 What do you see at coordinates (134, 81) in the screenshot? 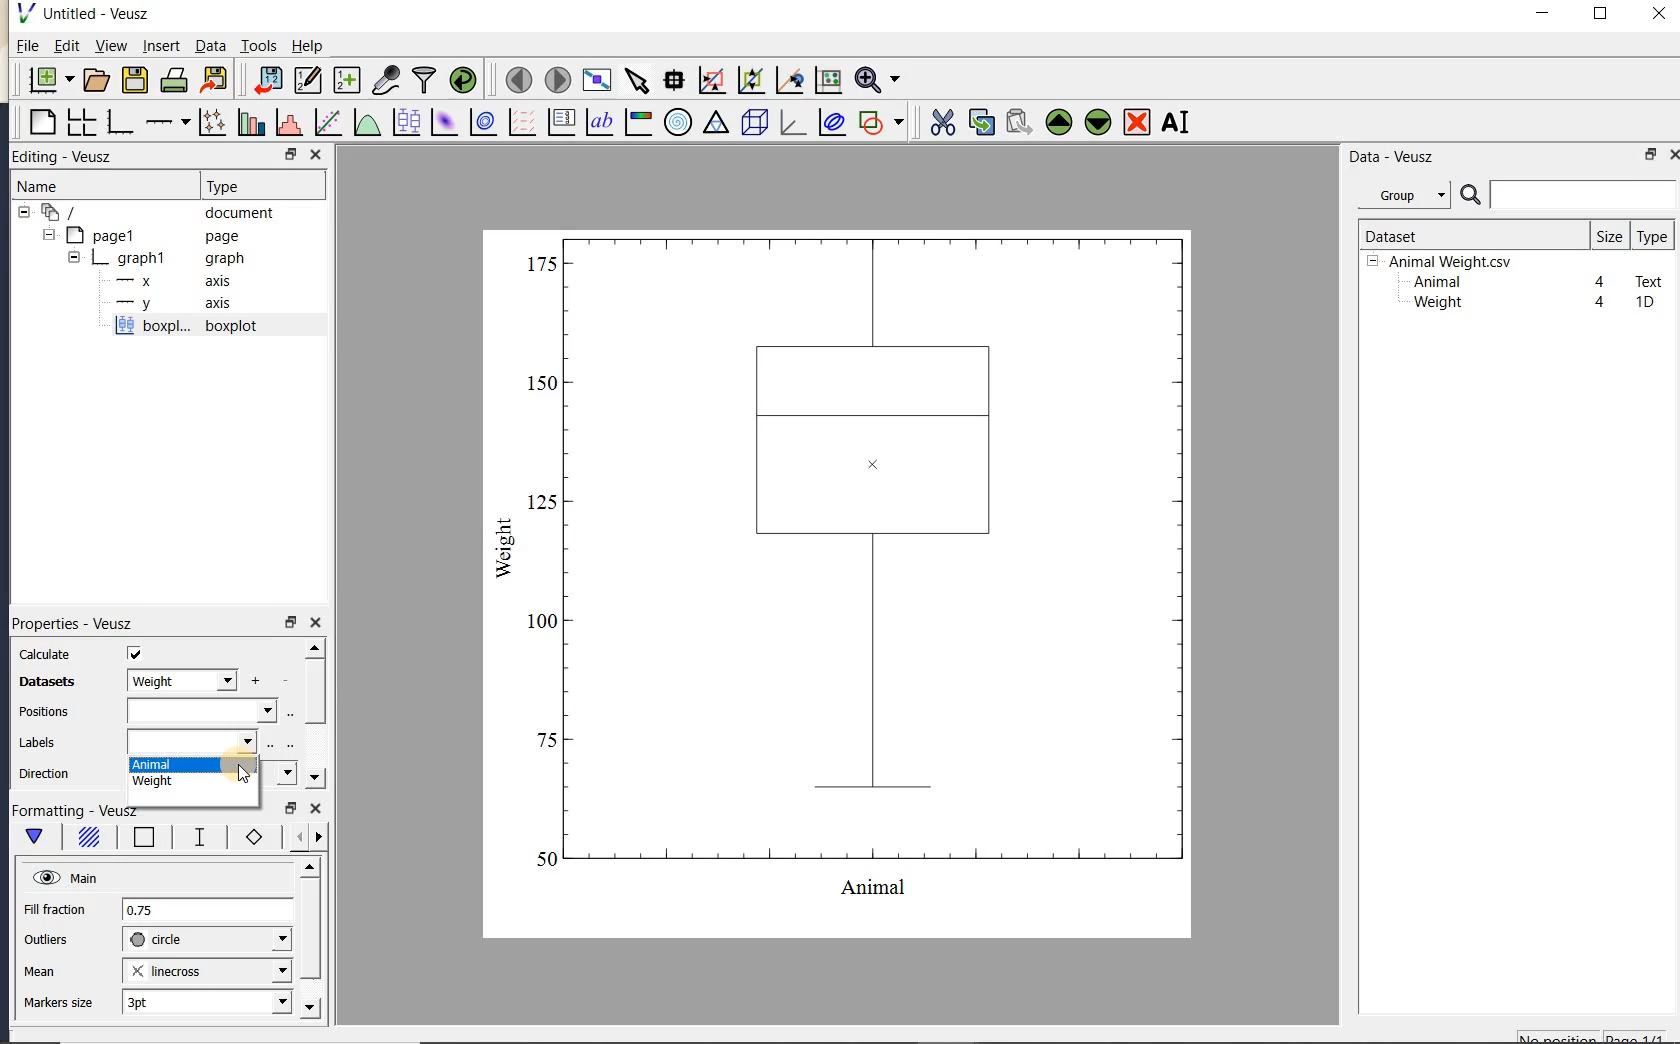
I see `save the document` at bounding box center [134, 81].